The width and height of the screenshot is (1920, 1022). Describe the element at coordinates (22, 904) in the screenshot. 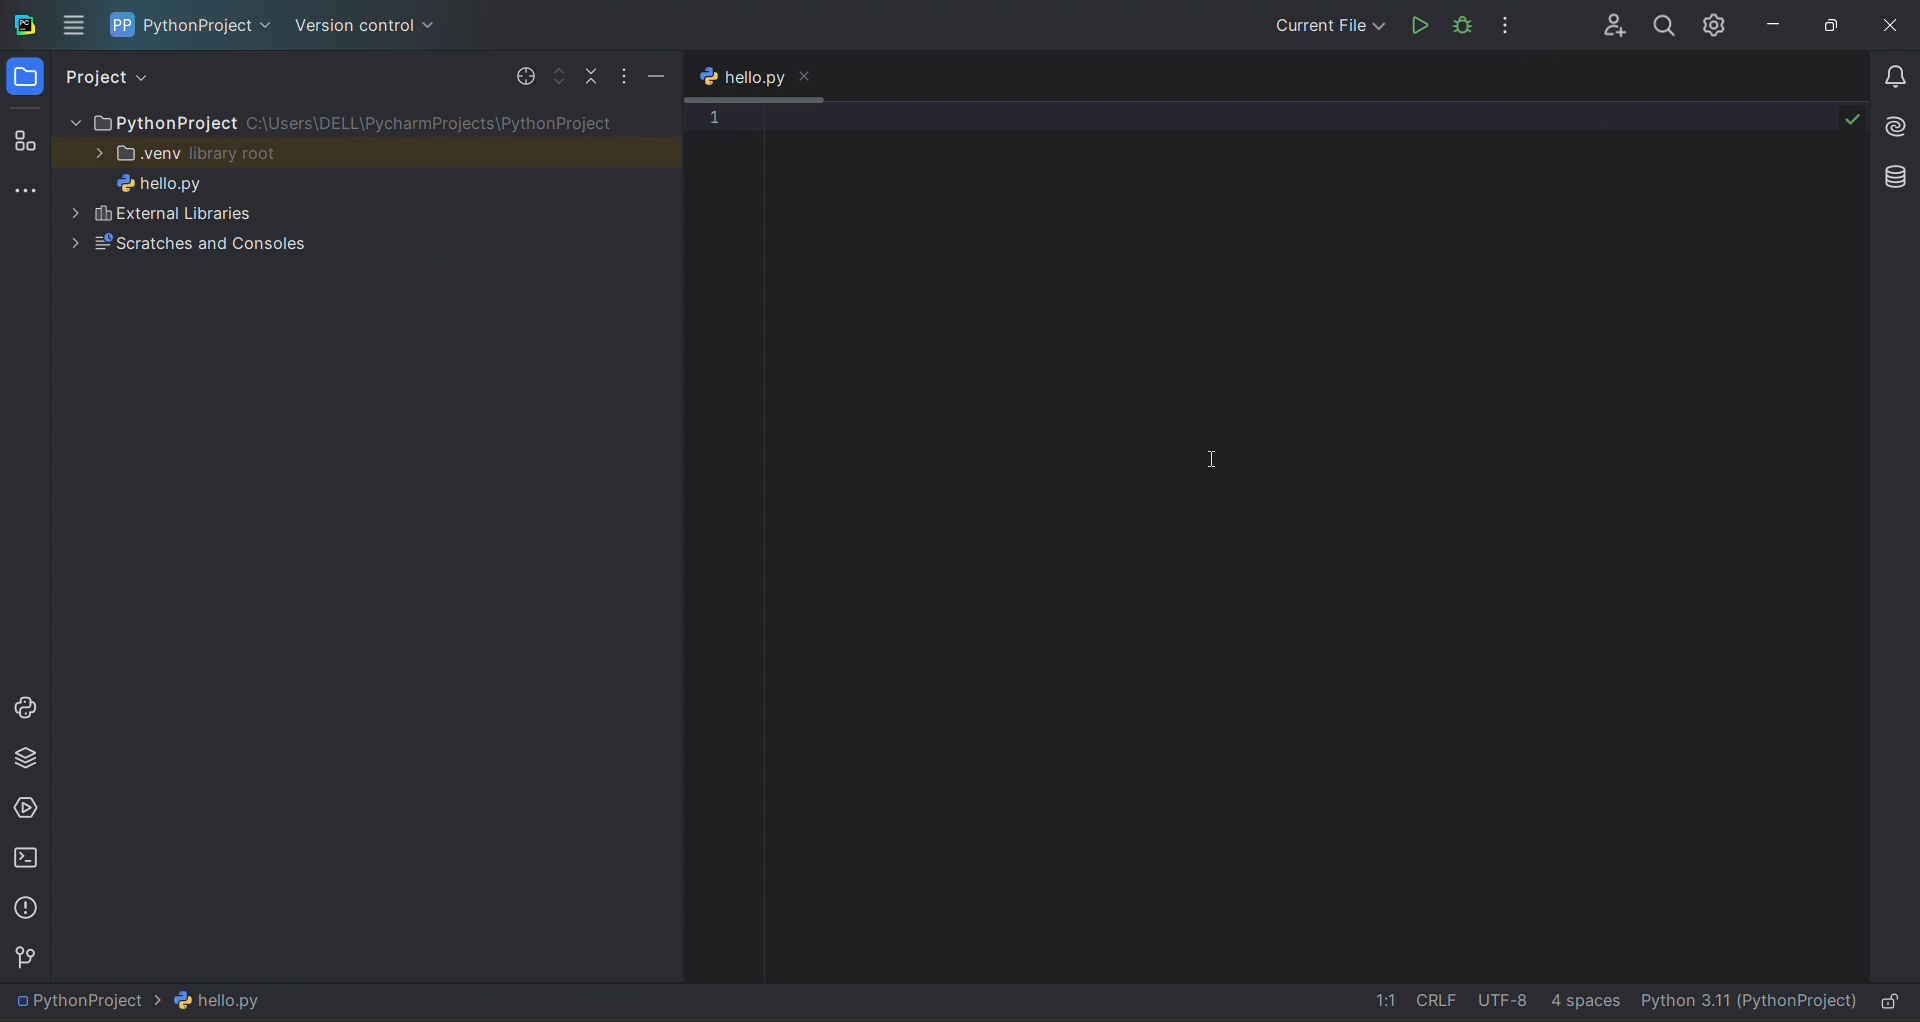

I see `problems` at that location.